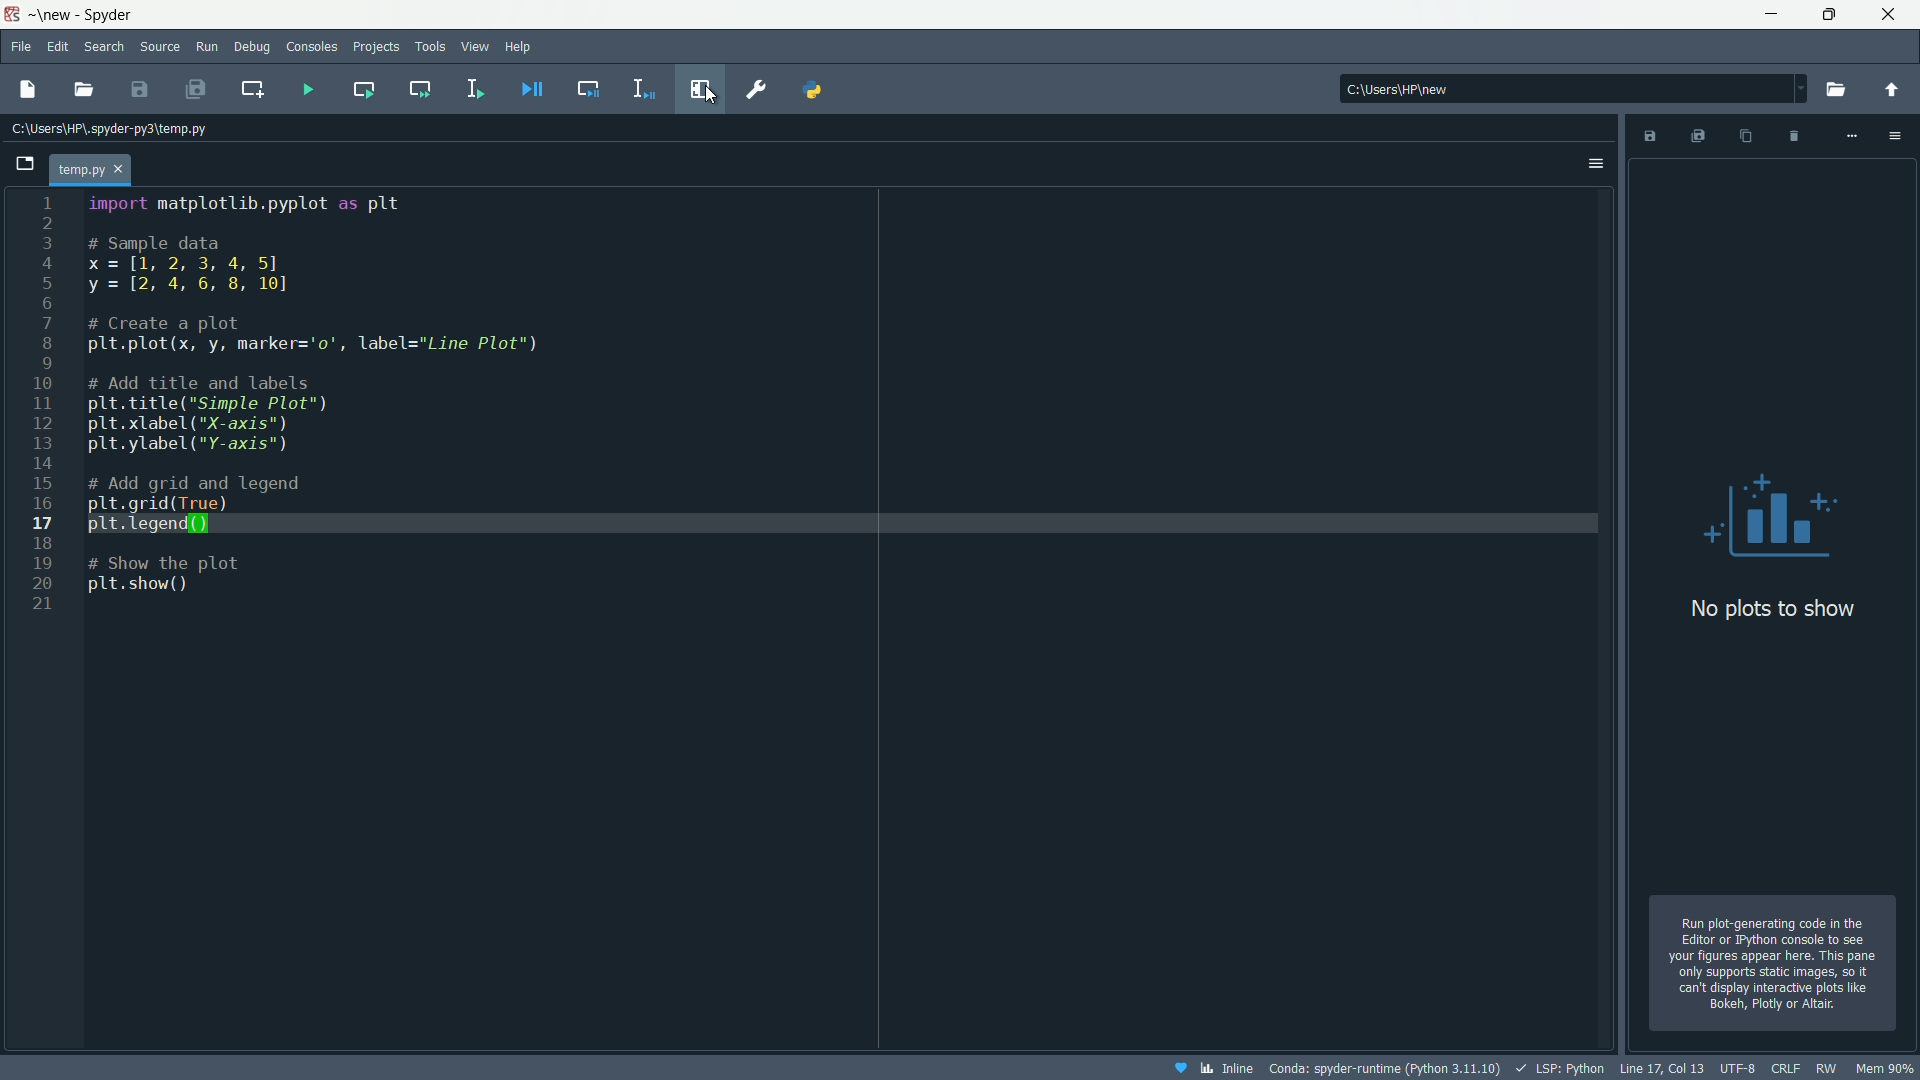 The image size is (1920, 1080). Describe the element at coordinates (20, 46) in the screenshot. I see `file` at that location.